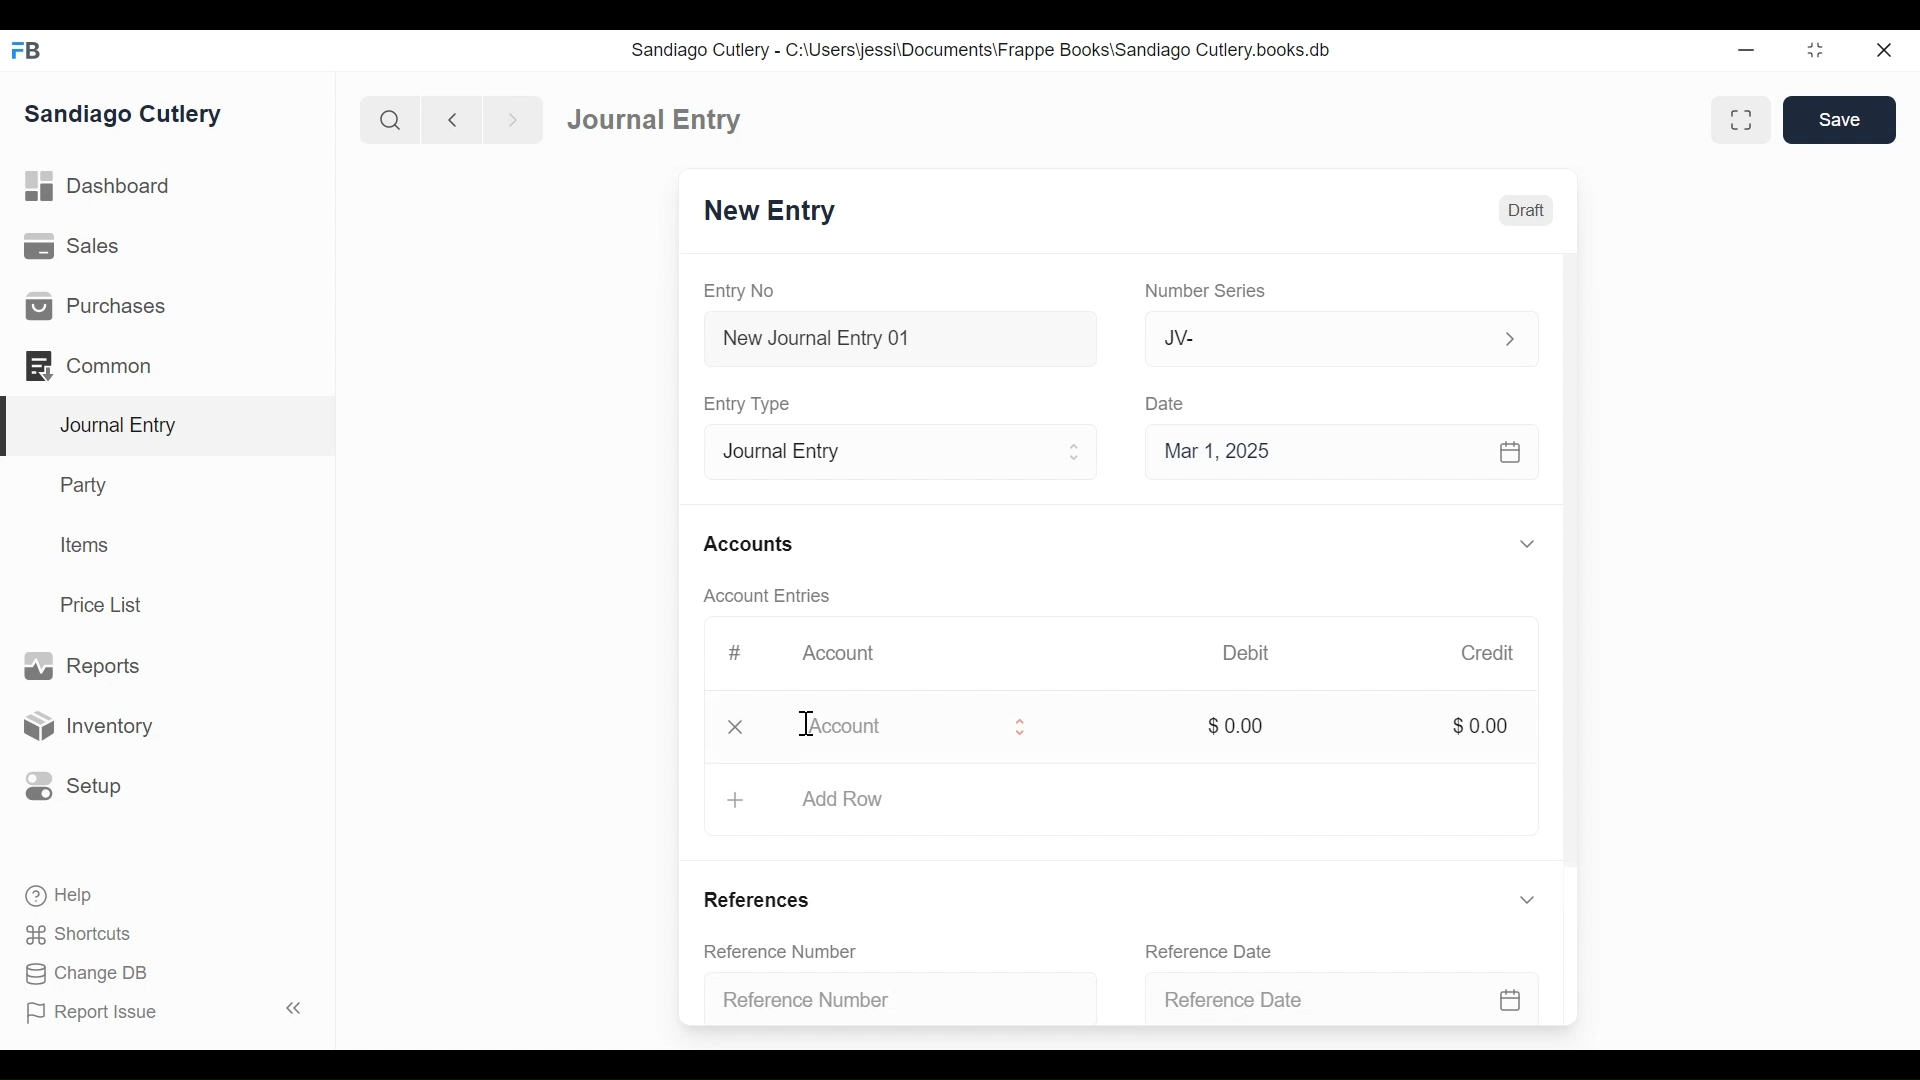 This screenshot has width=1920, height=1080. I want to click on Draft, so click(1523, 210).